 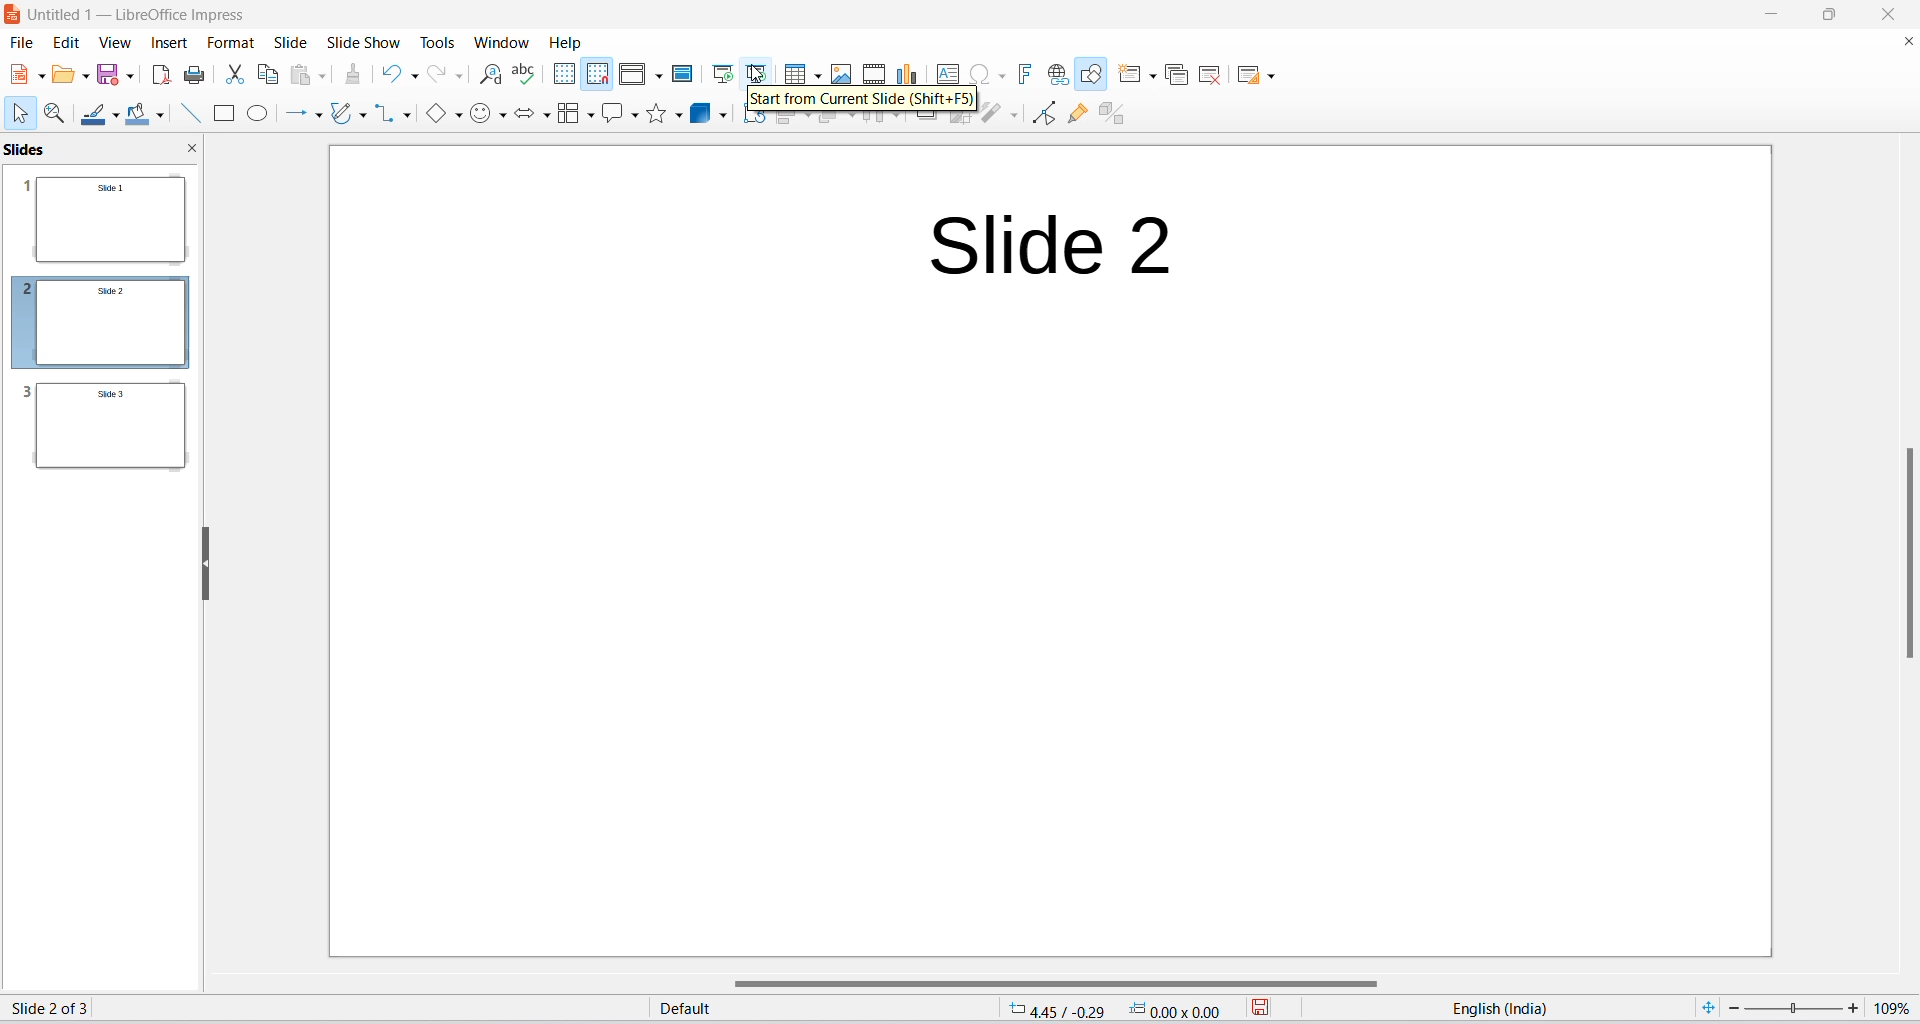 I want to click on align, so click(x=783, y=124).